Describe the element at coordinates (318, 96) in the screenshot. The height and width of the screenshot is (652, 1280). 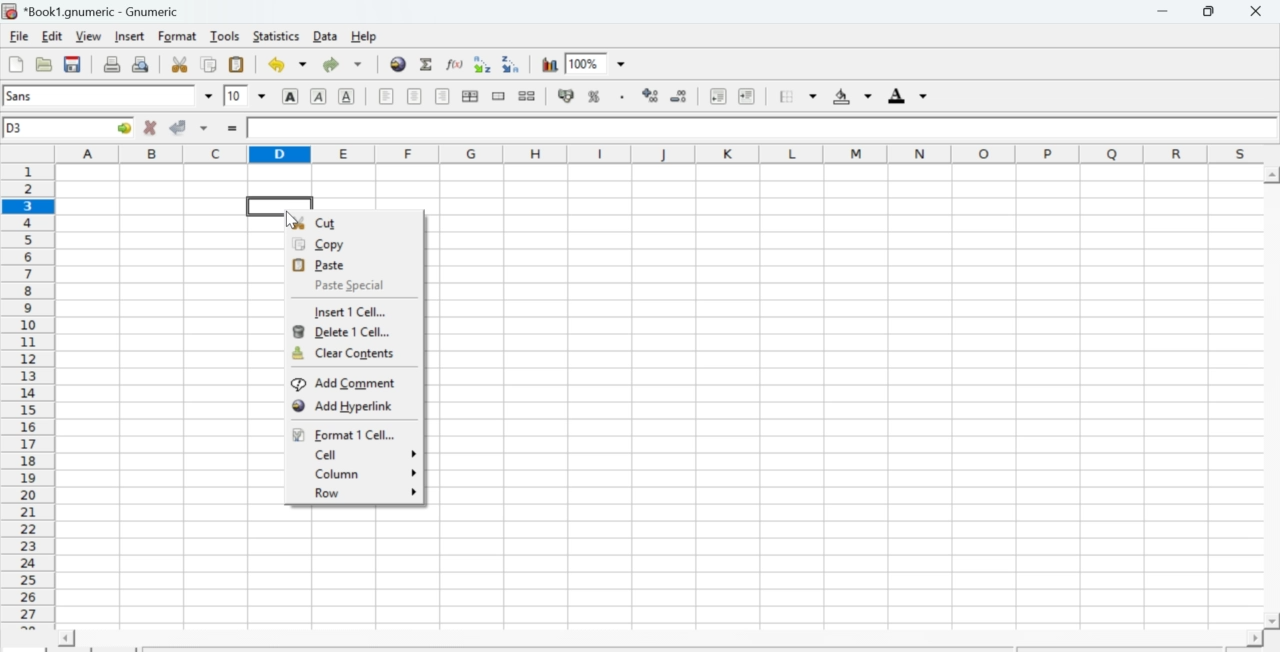
I see `Italics` at that location.